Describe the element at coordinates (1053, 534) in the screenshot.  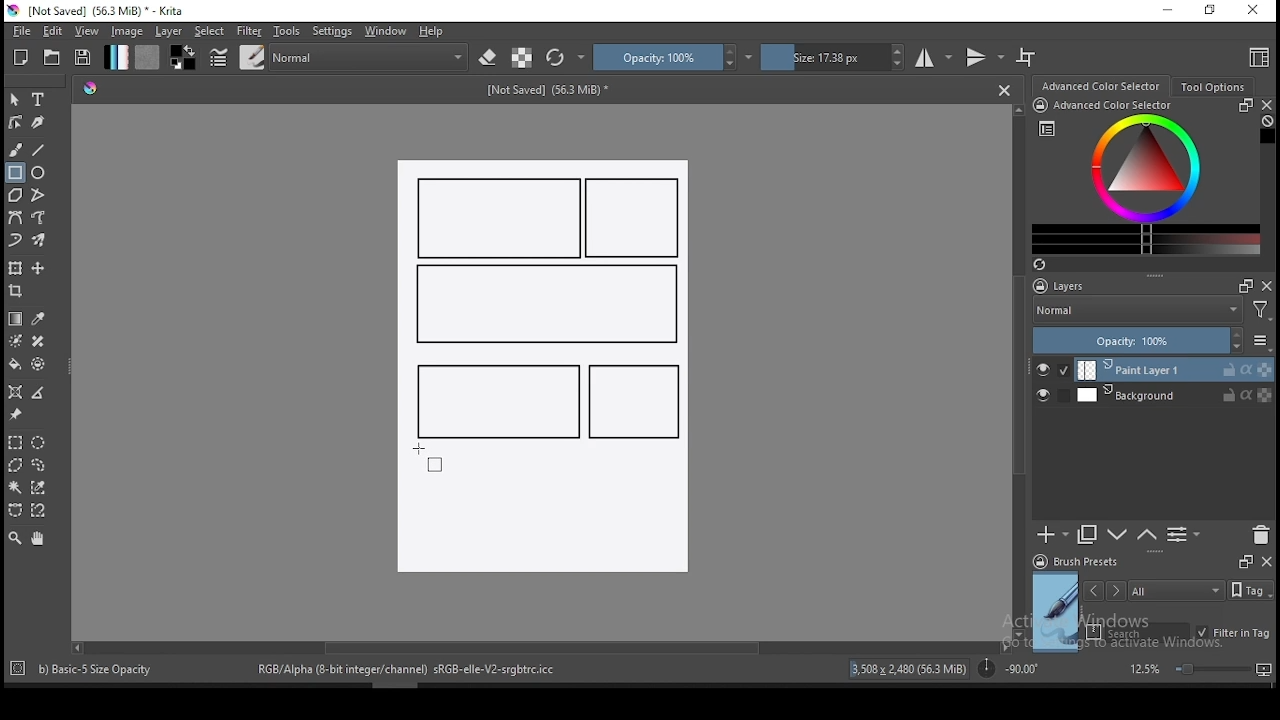
I see `new layer` at that location.